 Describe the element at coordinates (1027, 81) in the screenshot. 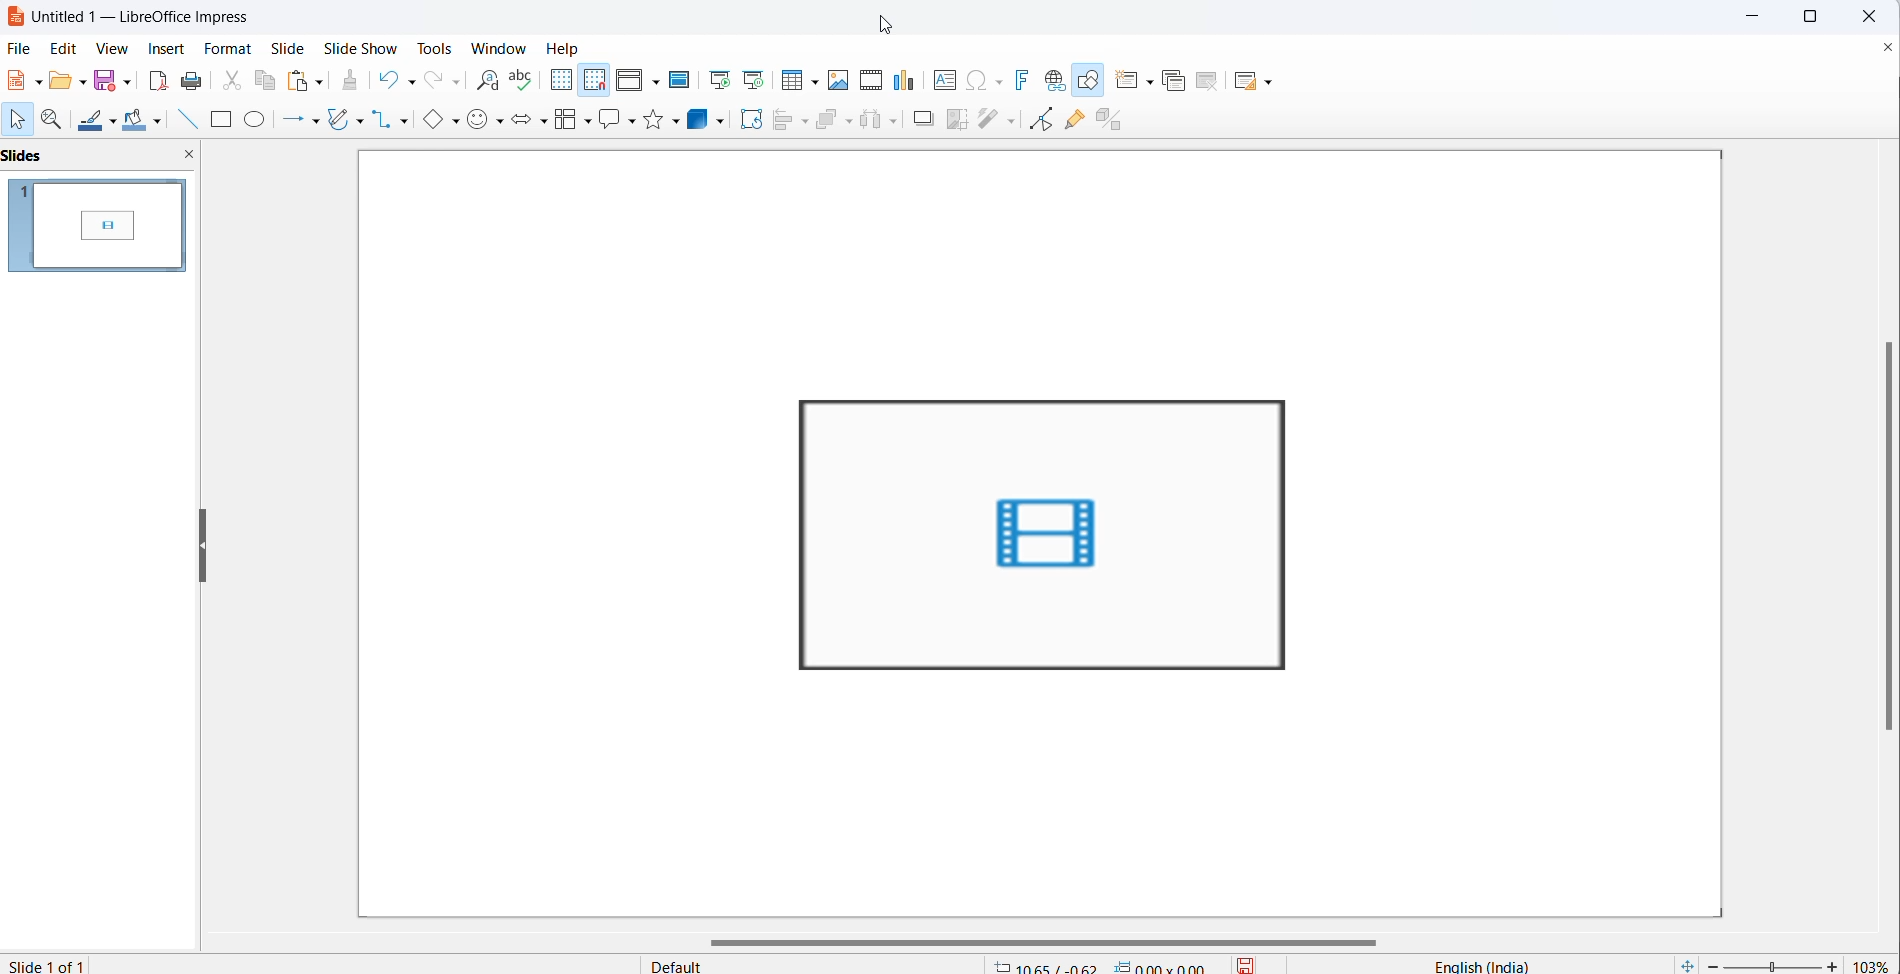

I see `insert fontwork text` at that location.